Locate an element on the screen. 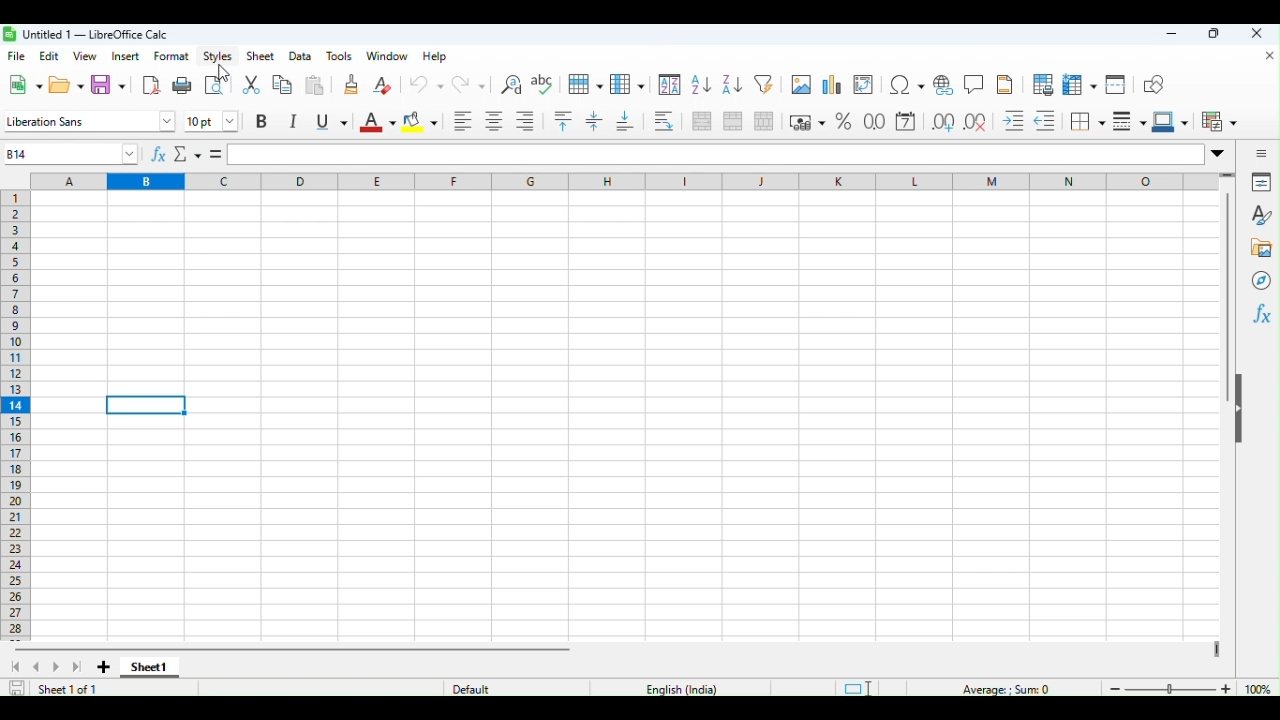 The width and height of the screenshot is (1280, 720). Spelling is located at coordinates (543, 83).